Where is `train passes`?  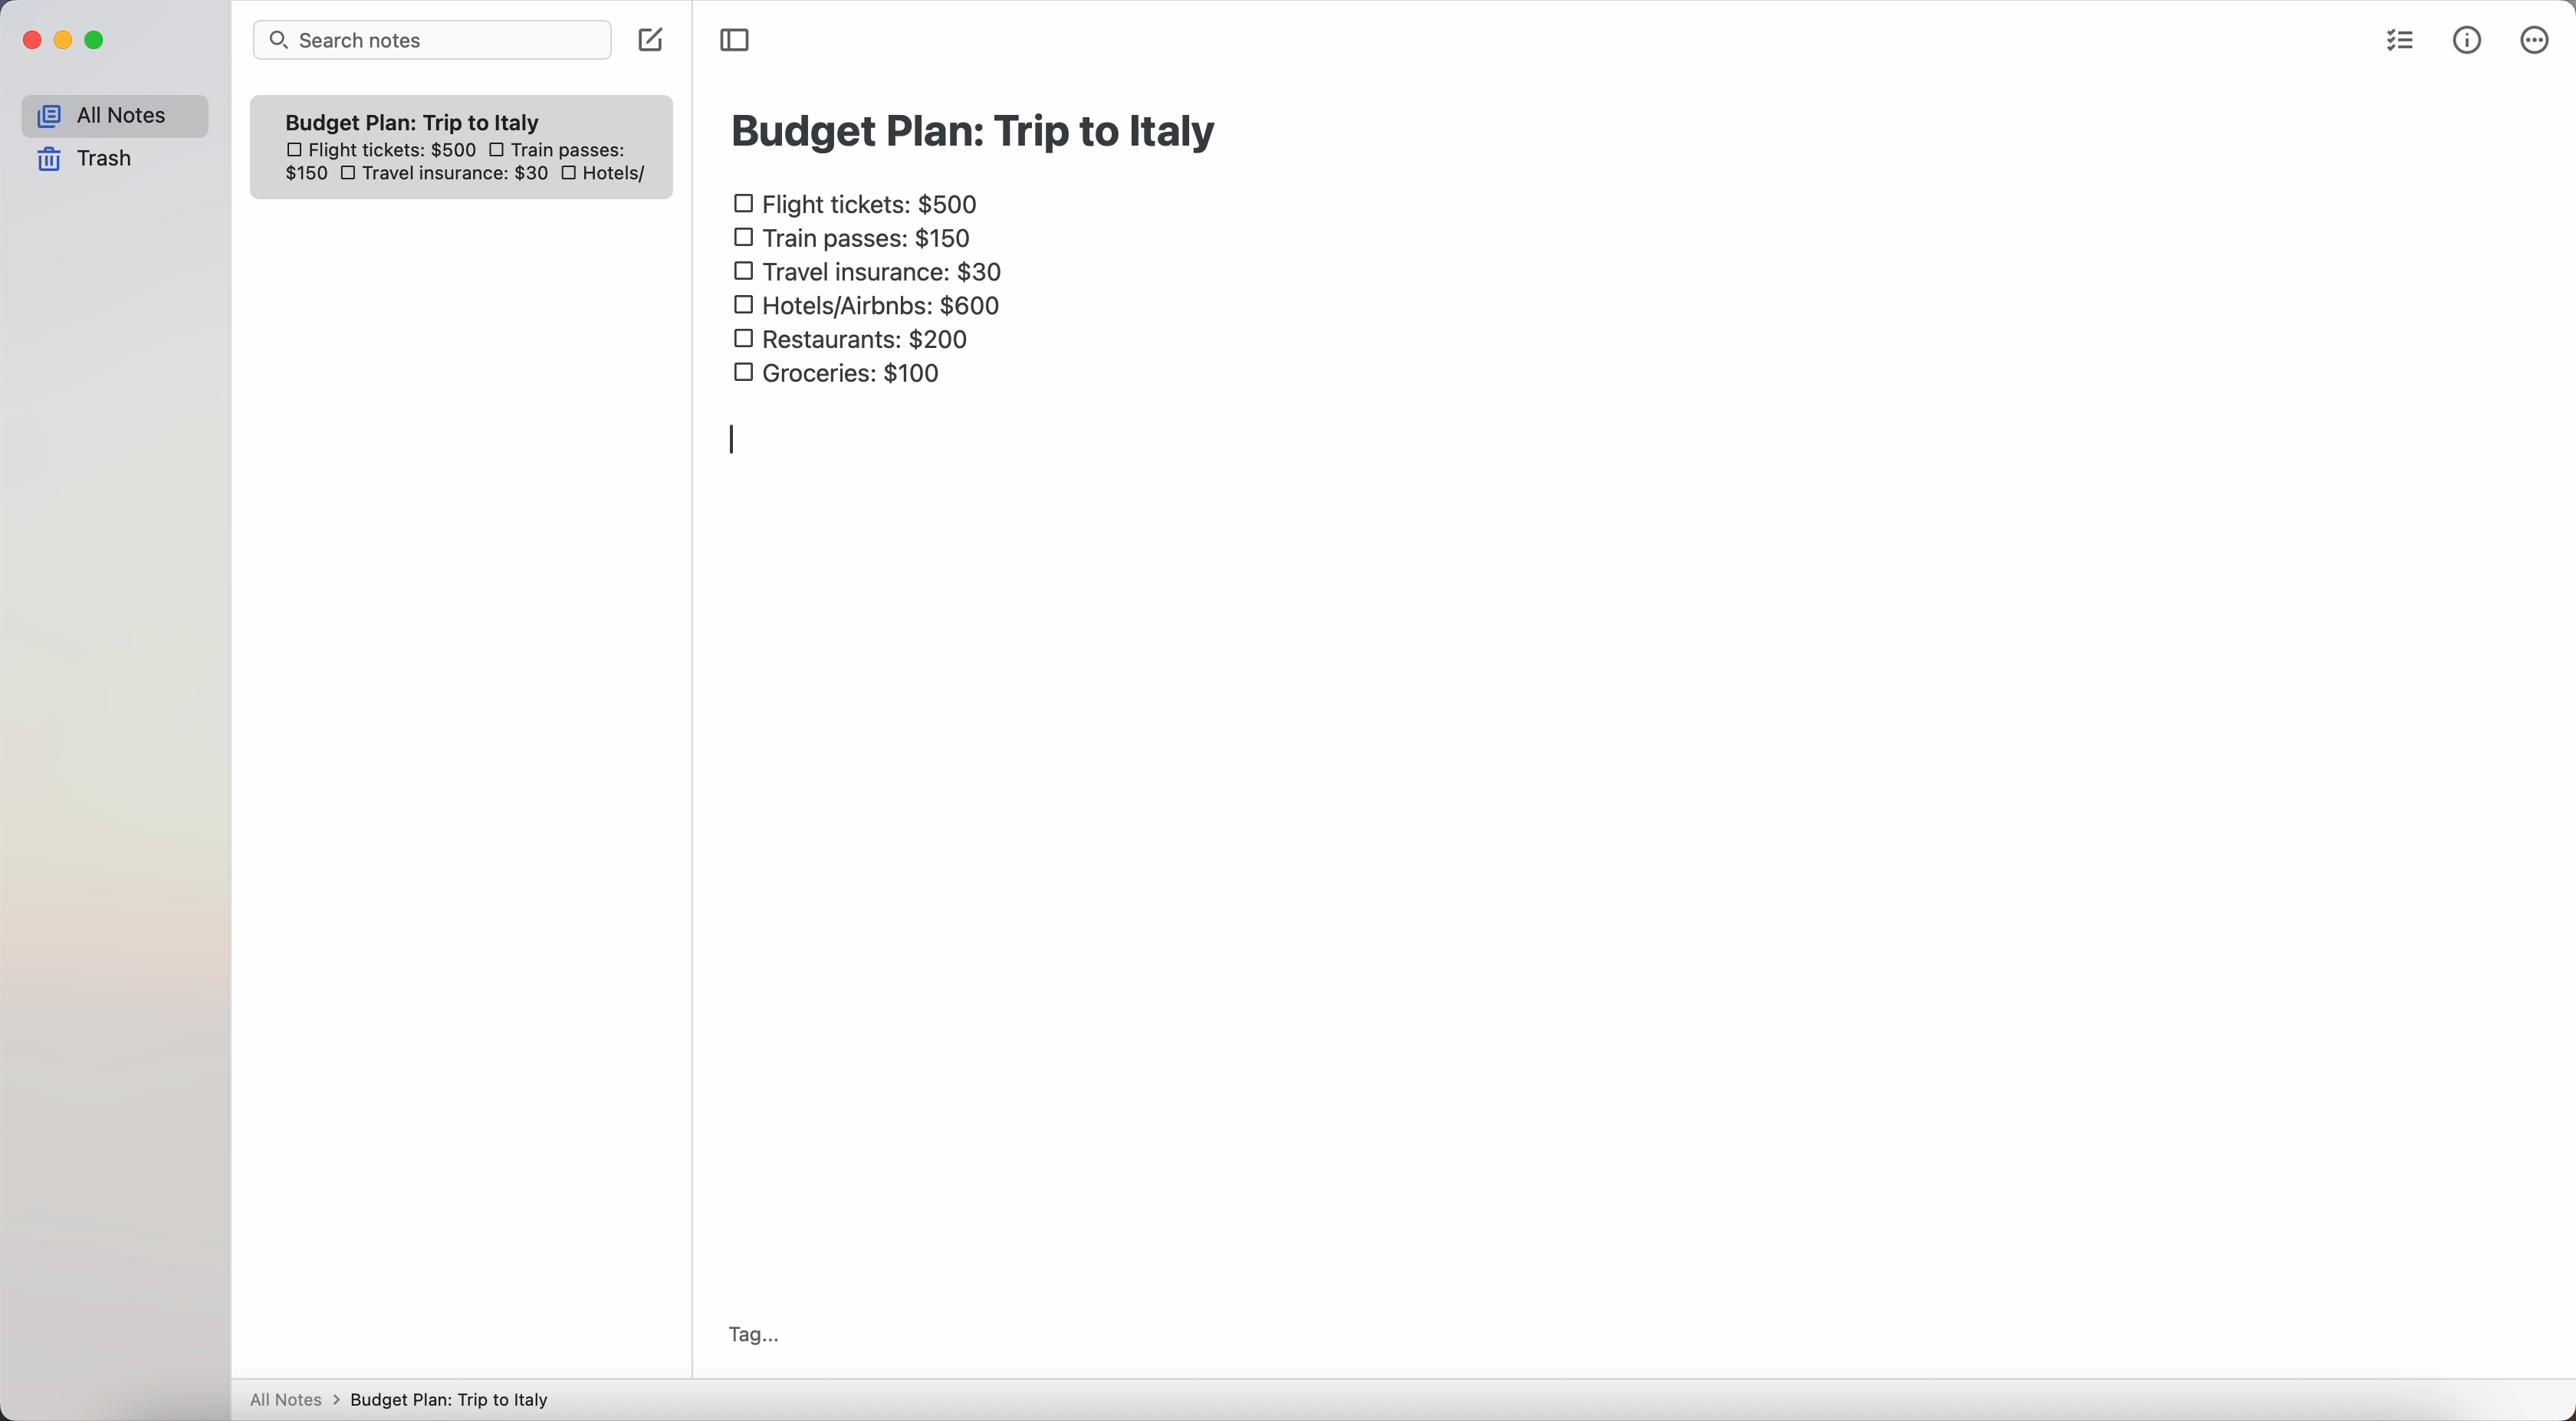
train passes is located at coordinates (570, 147).